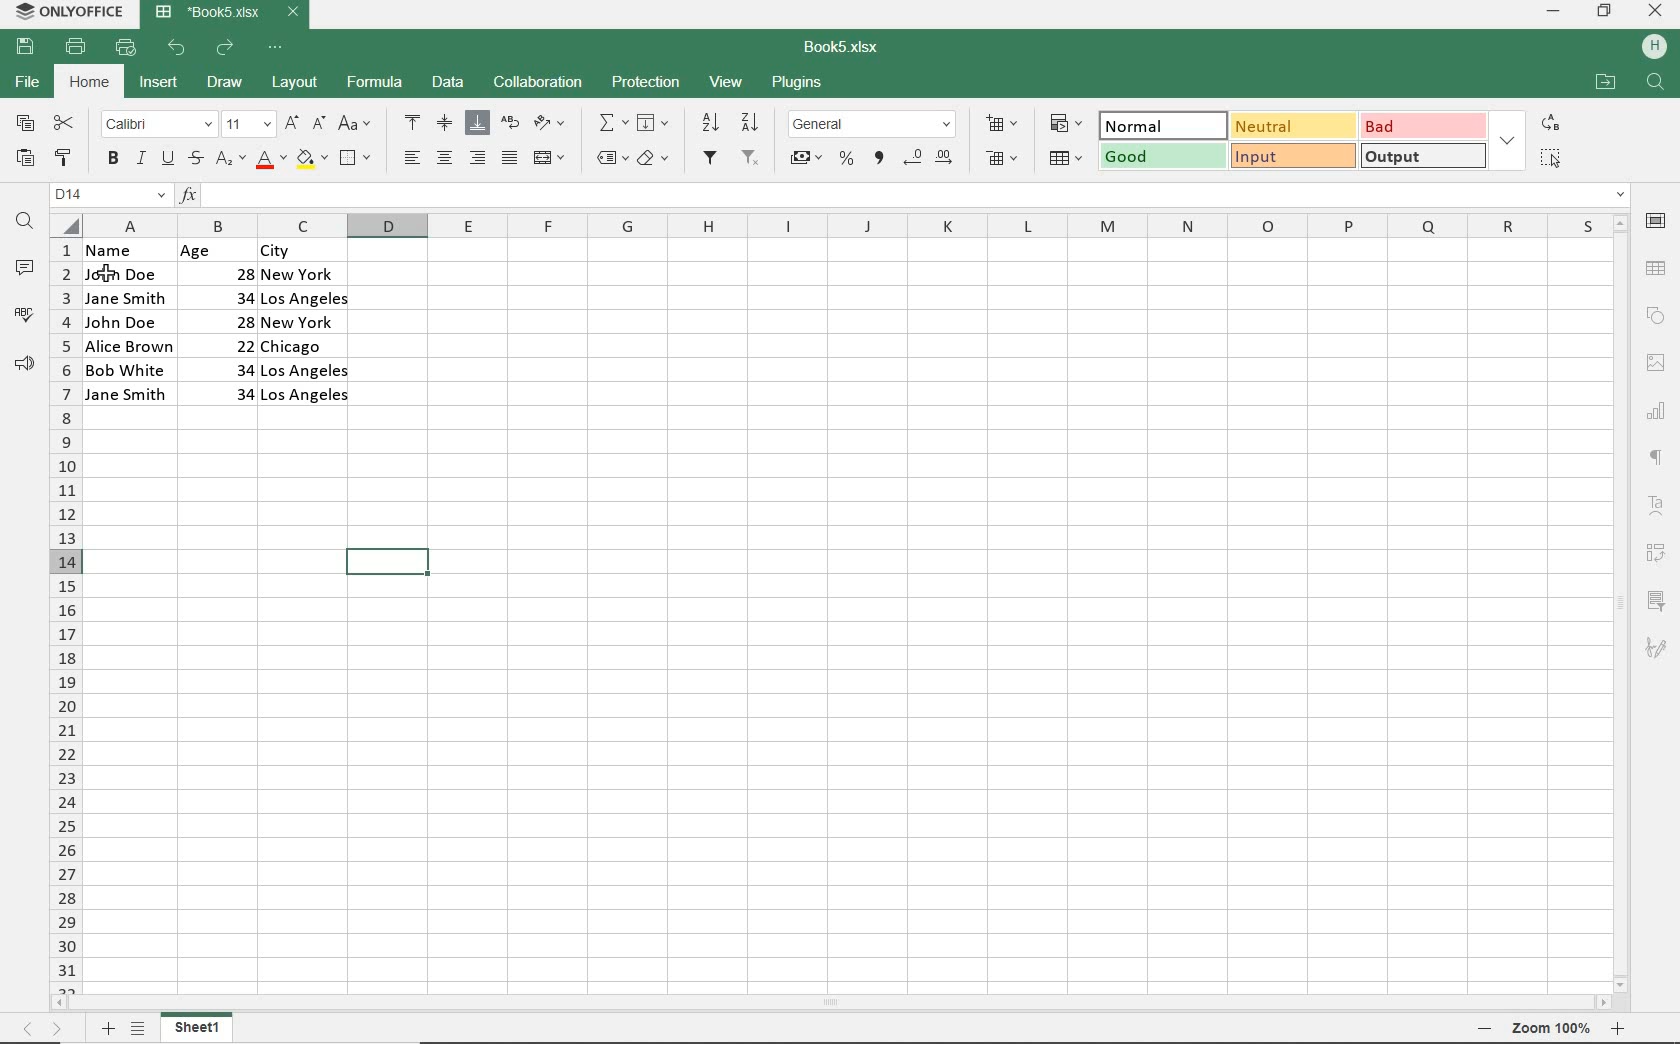  I want to click on CUT, so click(65, 123).